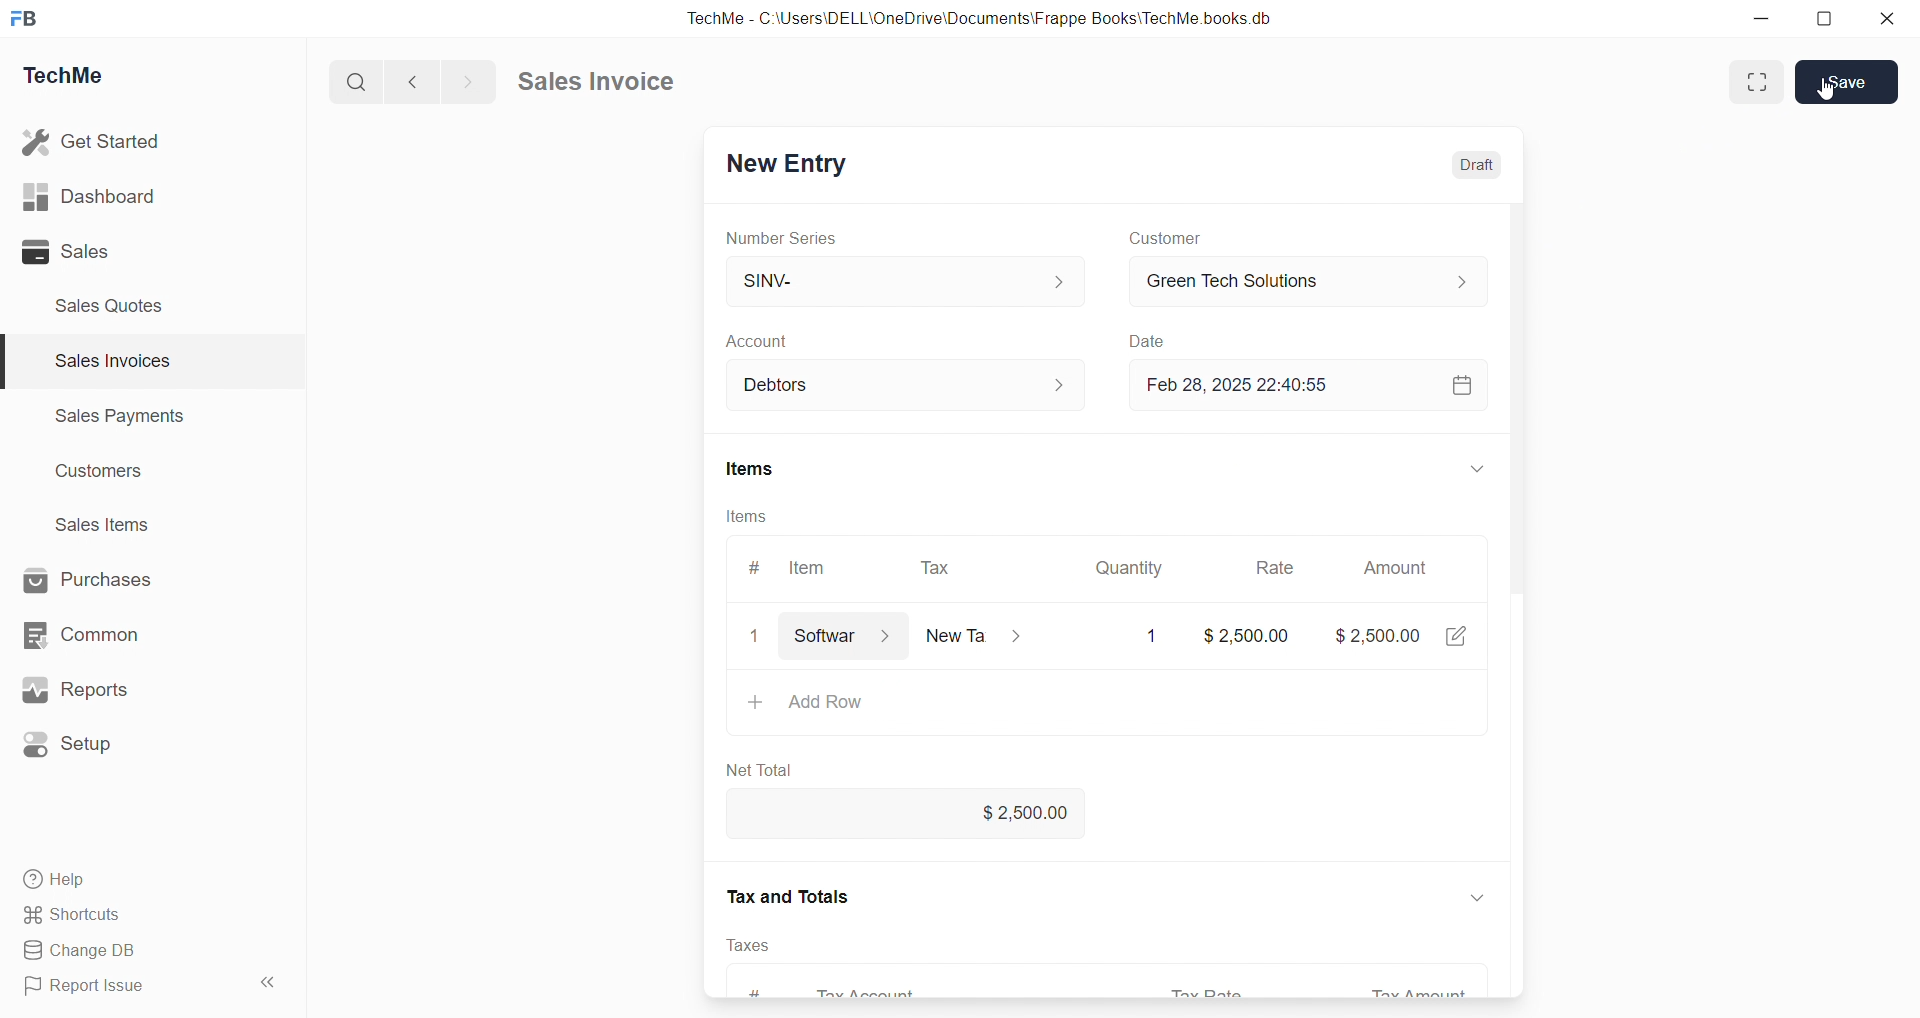 The height and width of the screenshot is (1018, 1920). Describe the element at coordinates (1247, 385) in the screenshot. I see `Feb 28, 2025 22:40:55` at that location.